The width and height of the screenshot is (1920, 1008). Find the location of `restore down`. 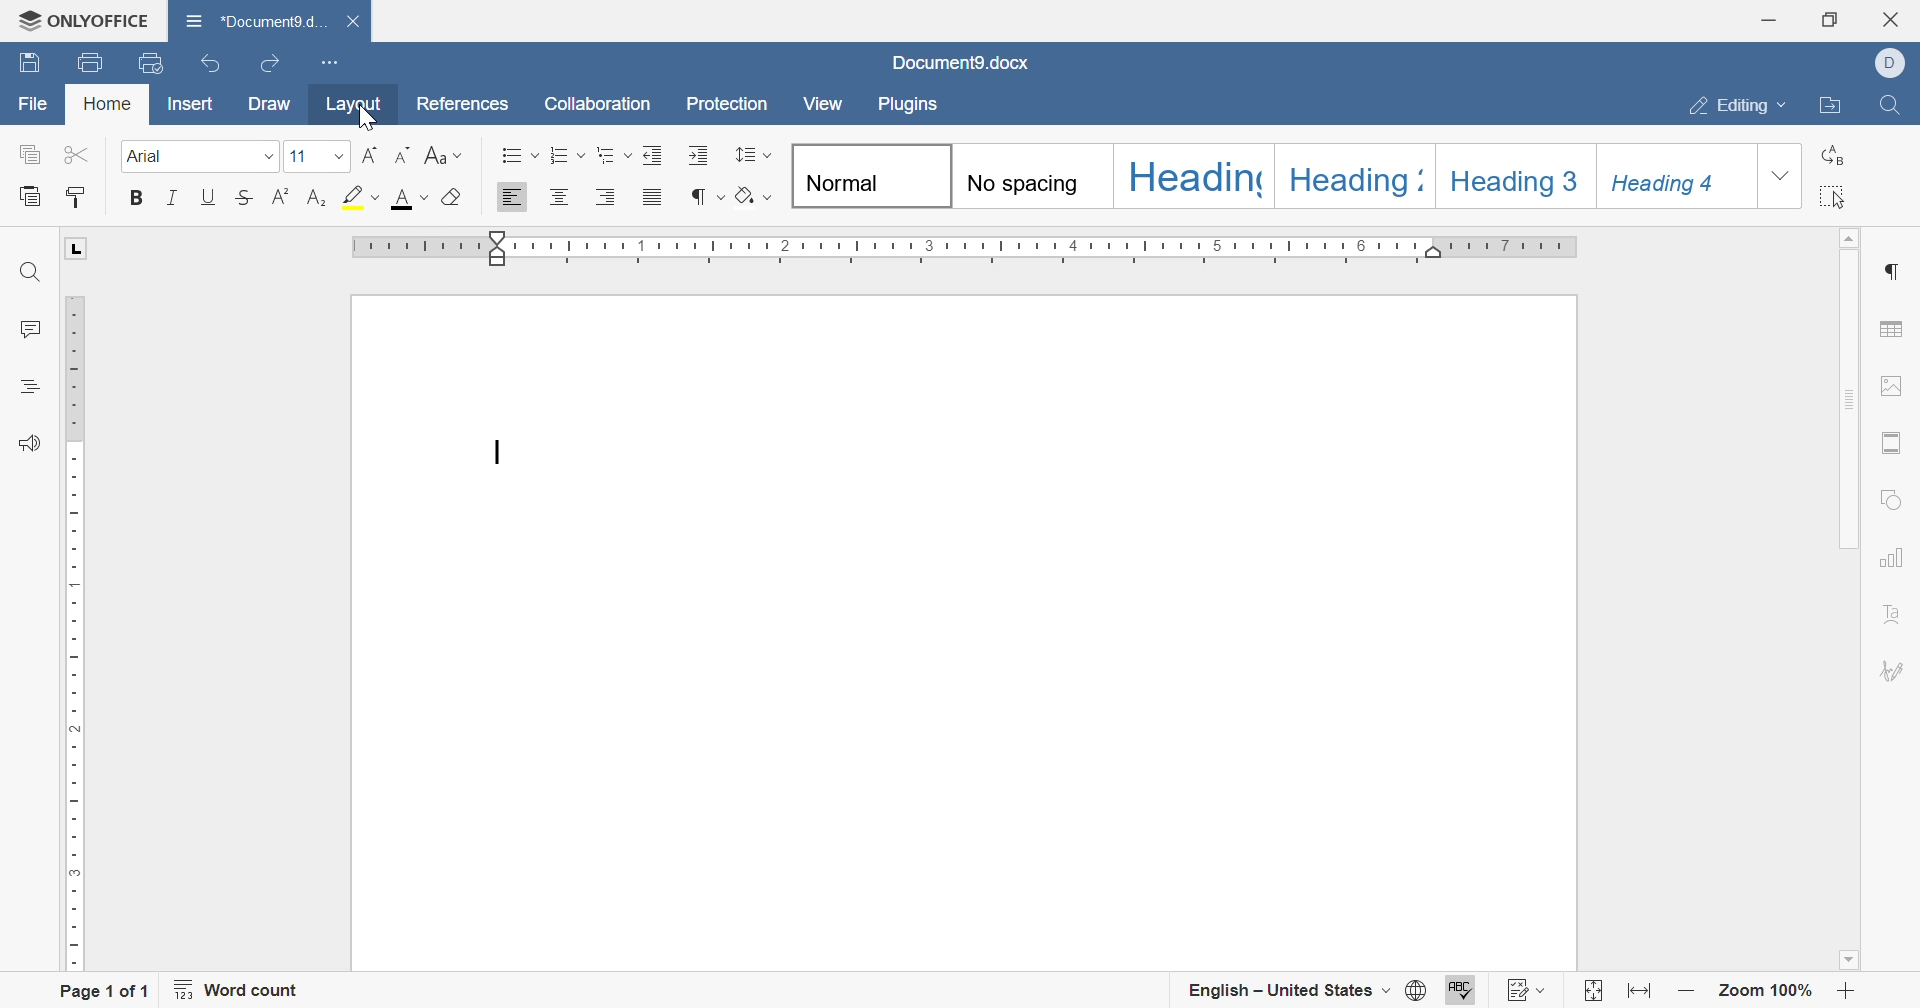

restore down is located at coordinates (1836, 19).